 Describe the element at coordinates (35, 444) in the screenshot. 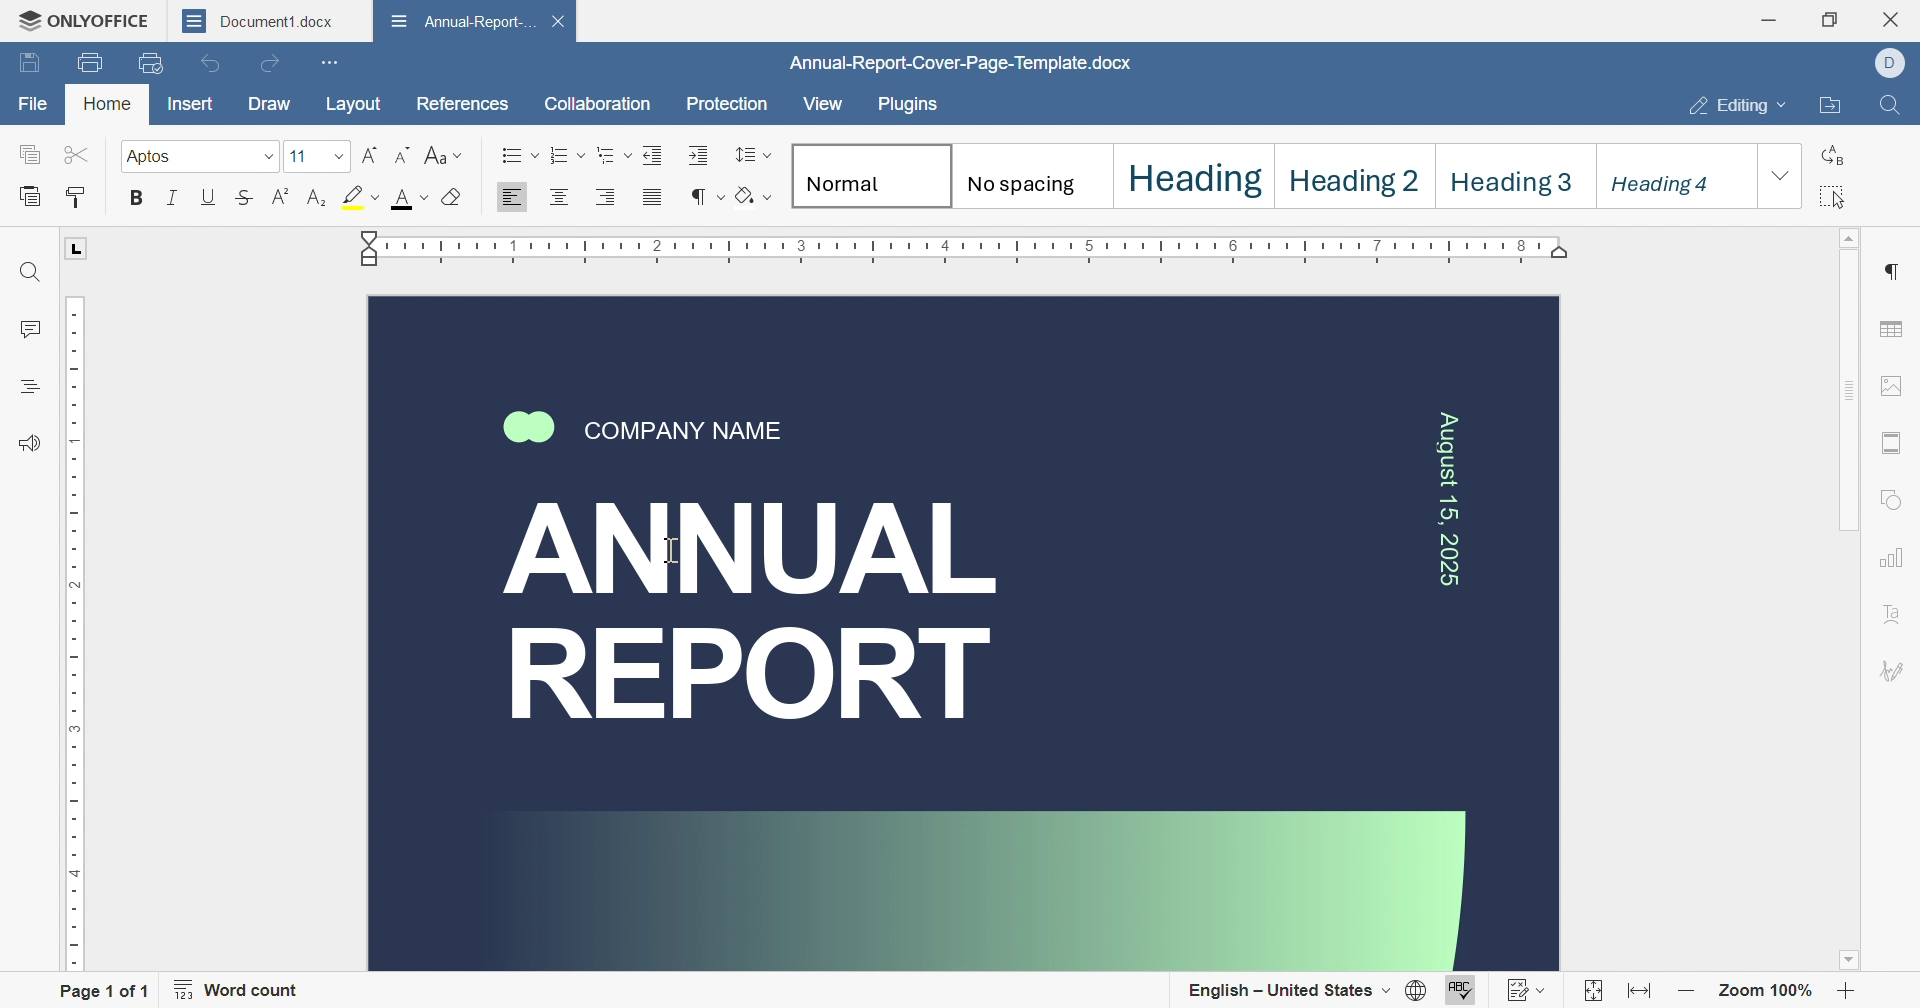

I see `feedback and support` at that location.